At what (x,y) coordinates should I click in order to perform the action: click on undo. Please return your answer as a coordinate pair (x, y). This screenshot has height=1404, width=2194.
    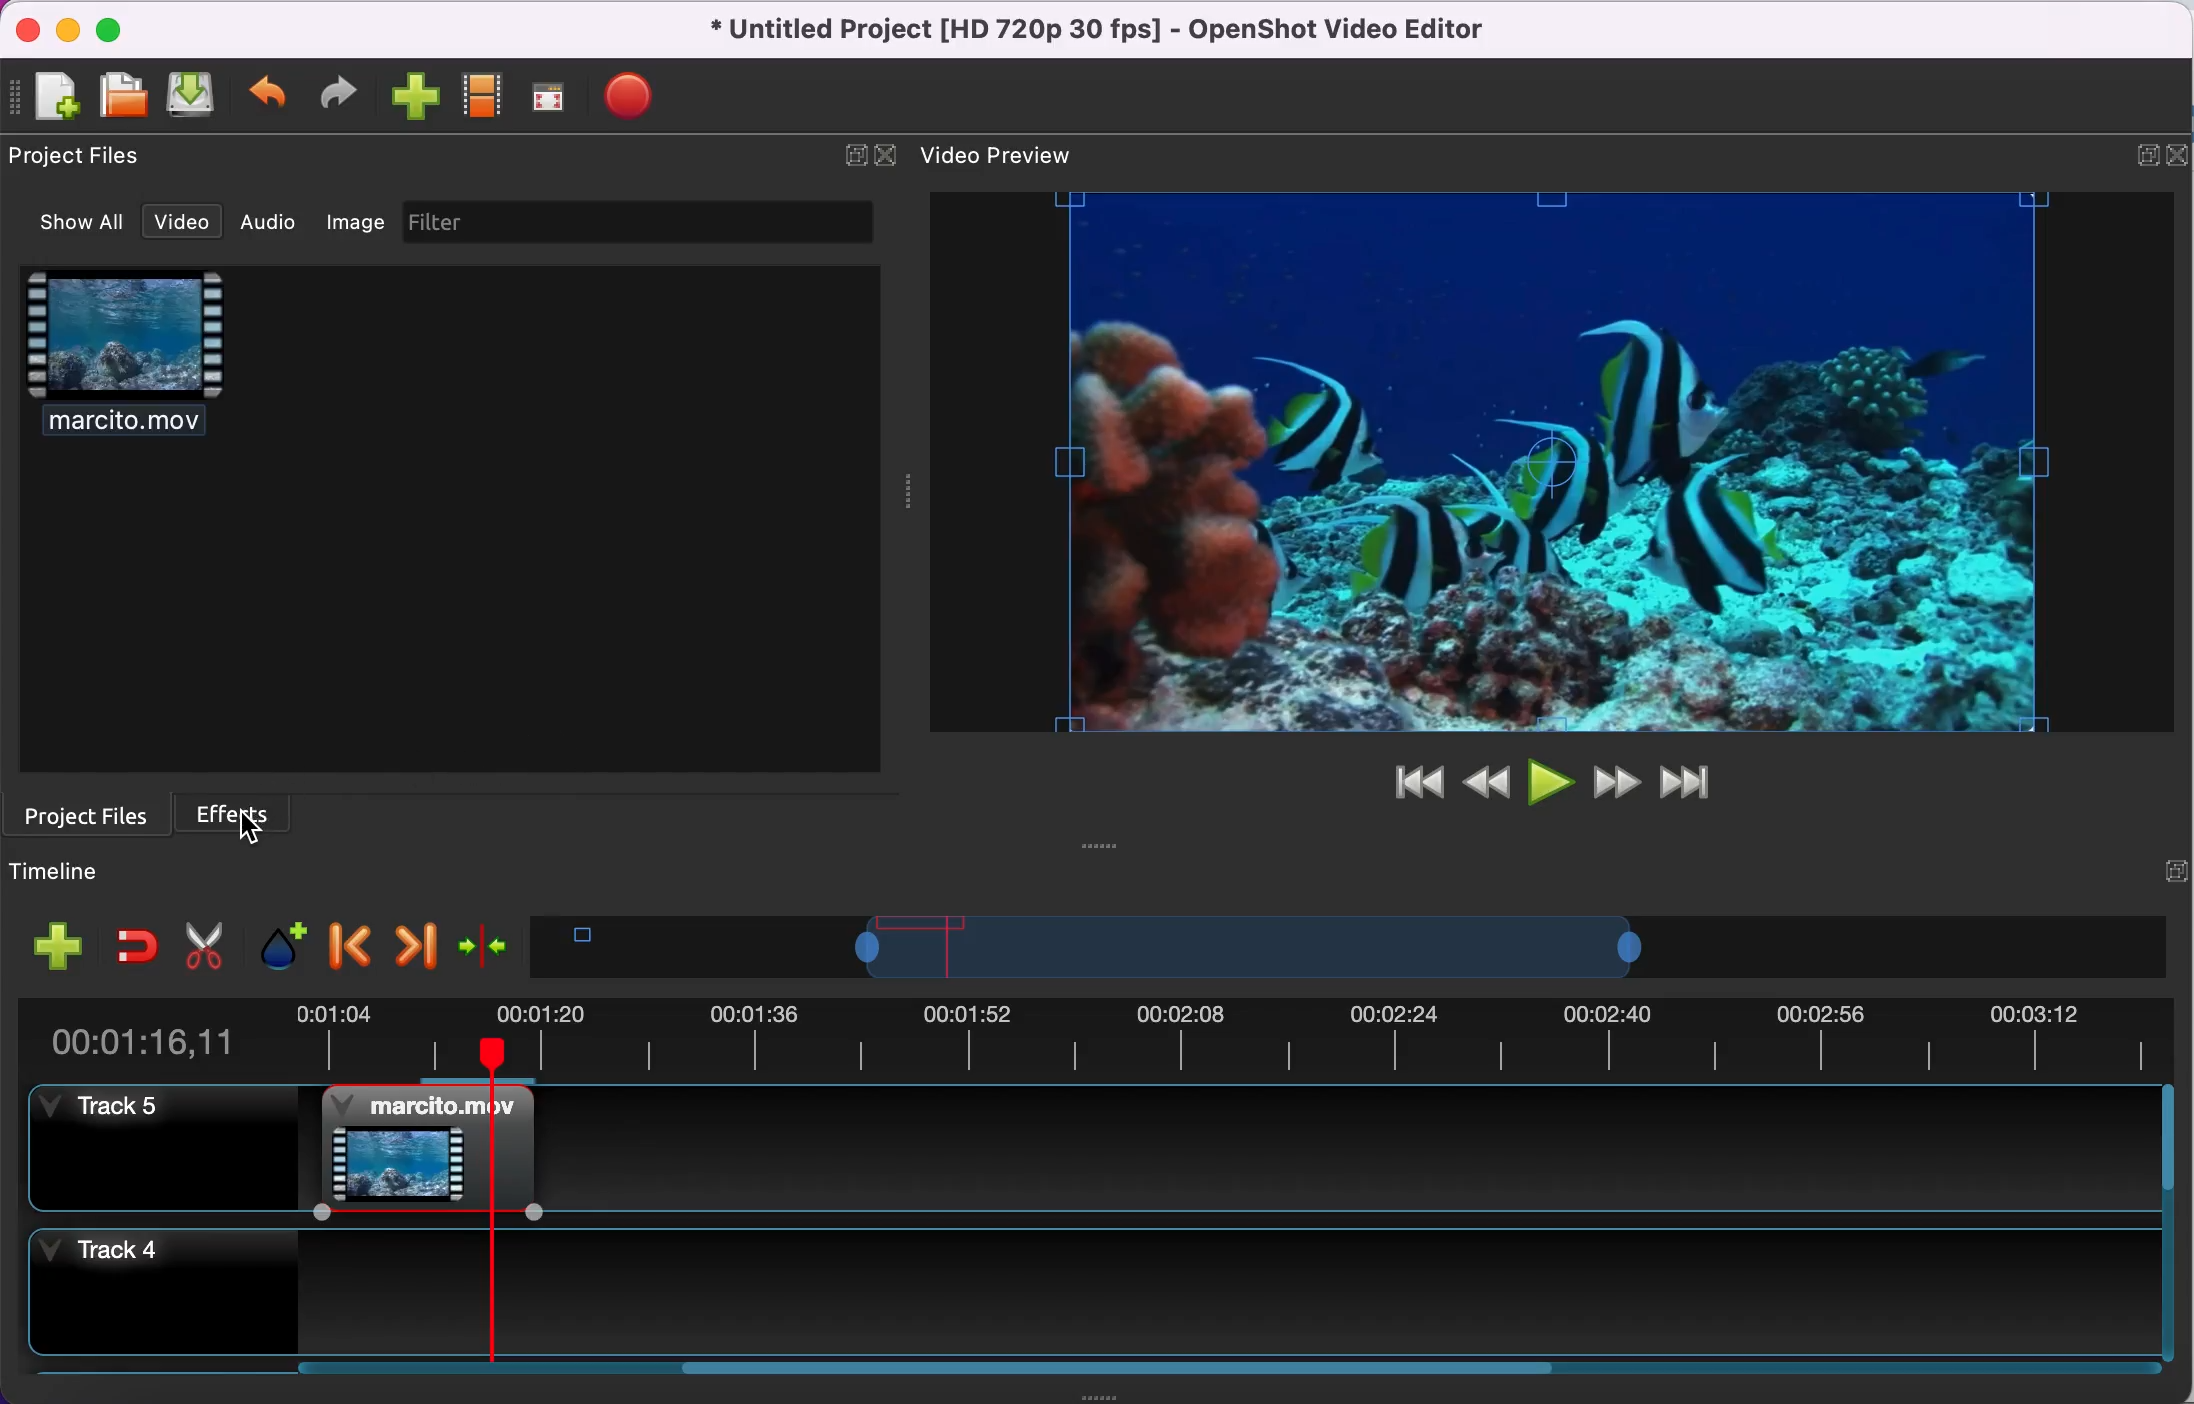
    Looking at the image, I should click on (270, 94).